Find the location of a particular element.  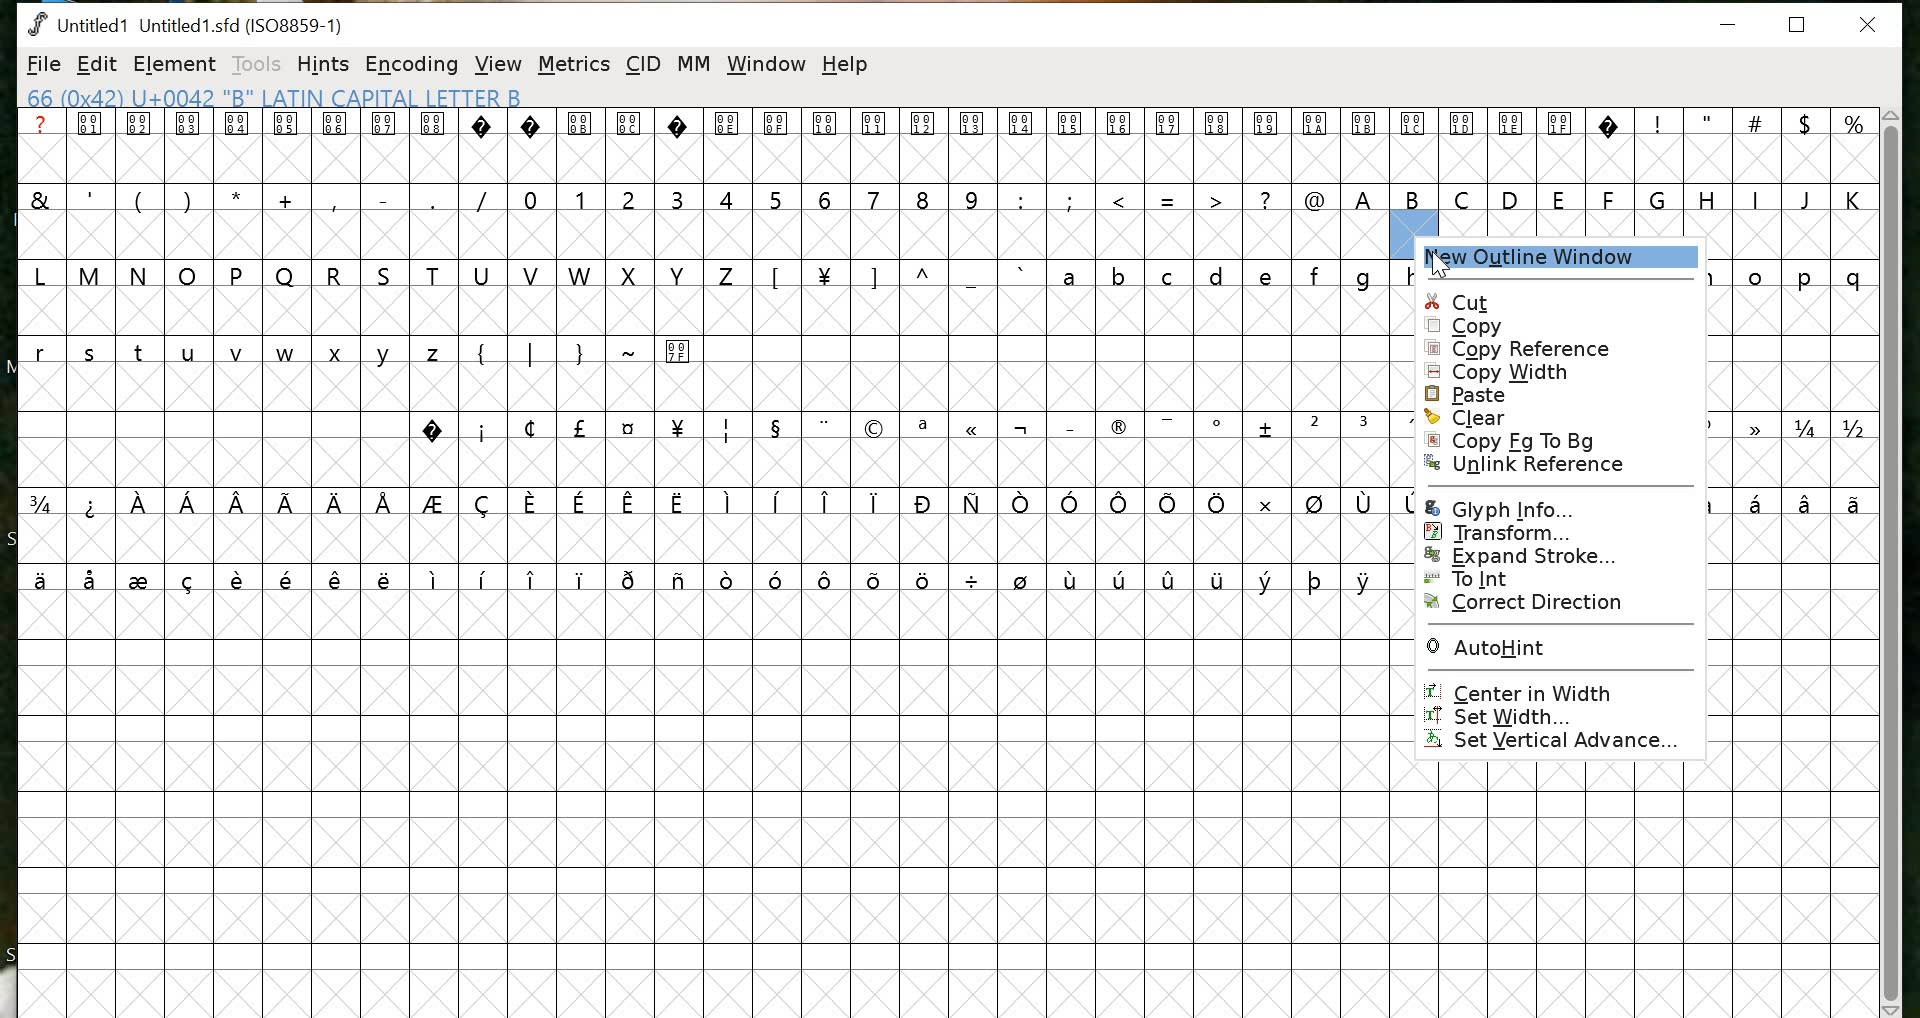

expand stroke is located at coordinates (1558, 557).